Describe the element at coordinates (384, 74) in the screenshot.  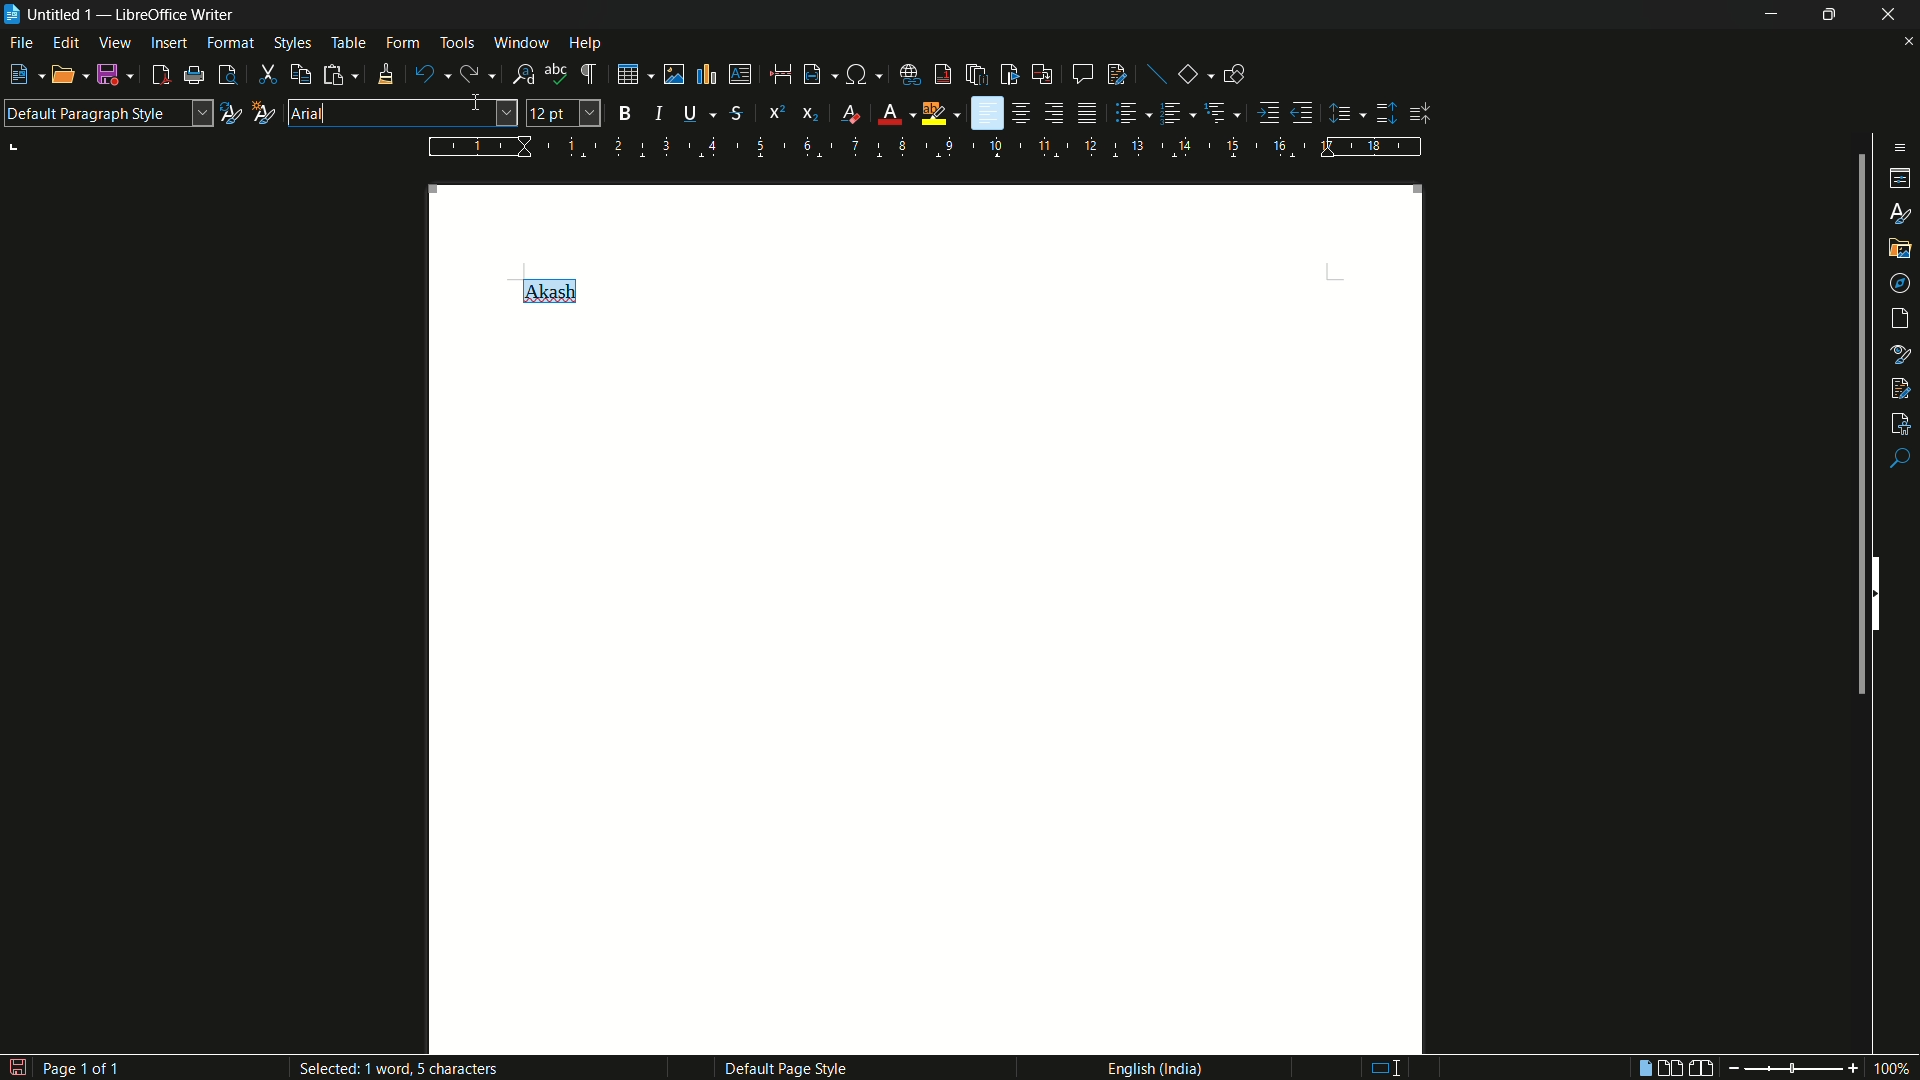
I see `clone formatting` at that location.